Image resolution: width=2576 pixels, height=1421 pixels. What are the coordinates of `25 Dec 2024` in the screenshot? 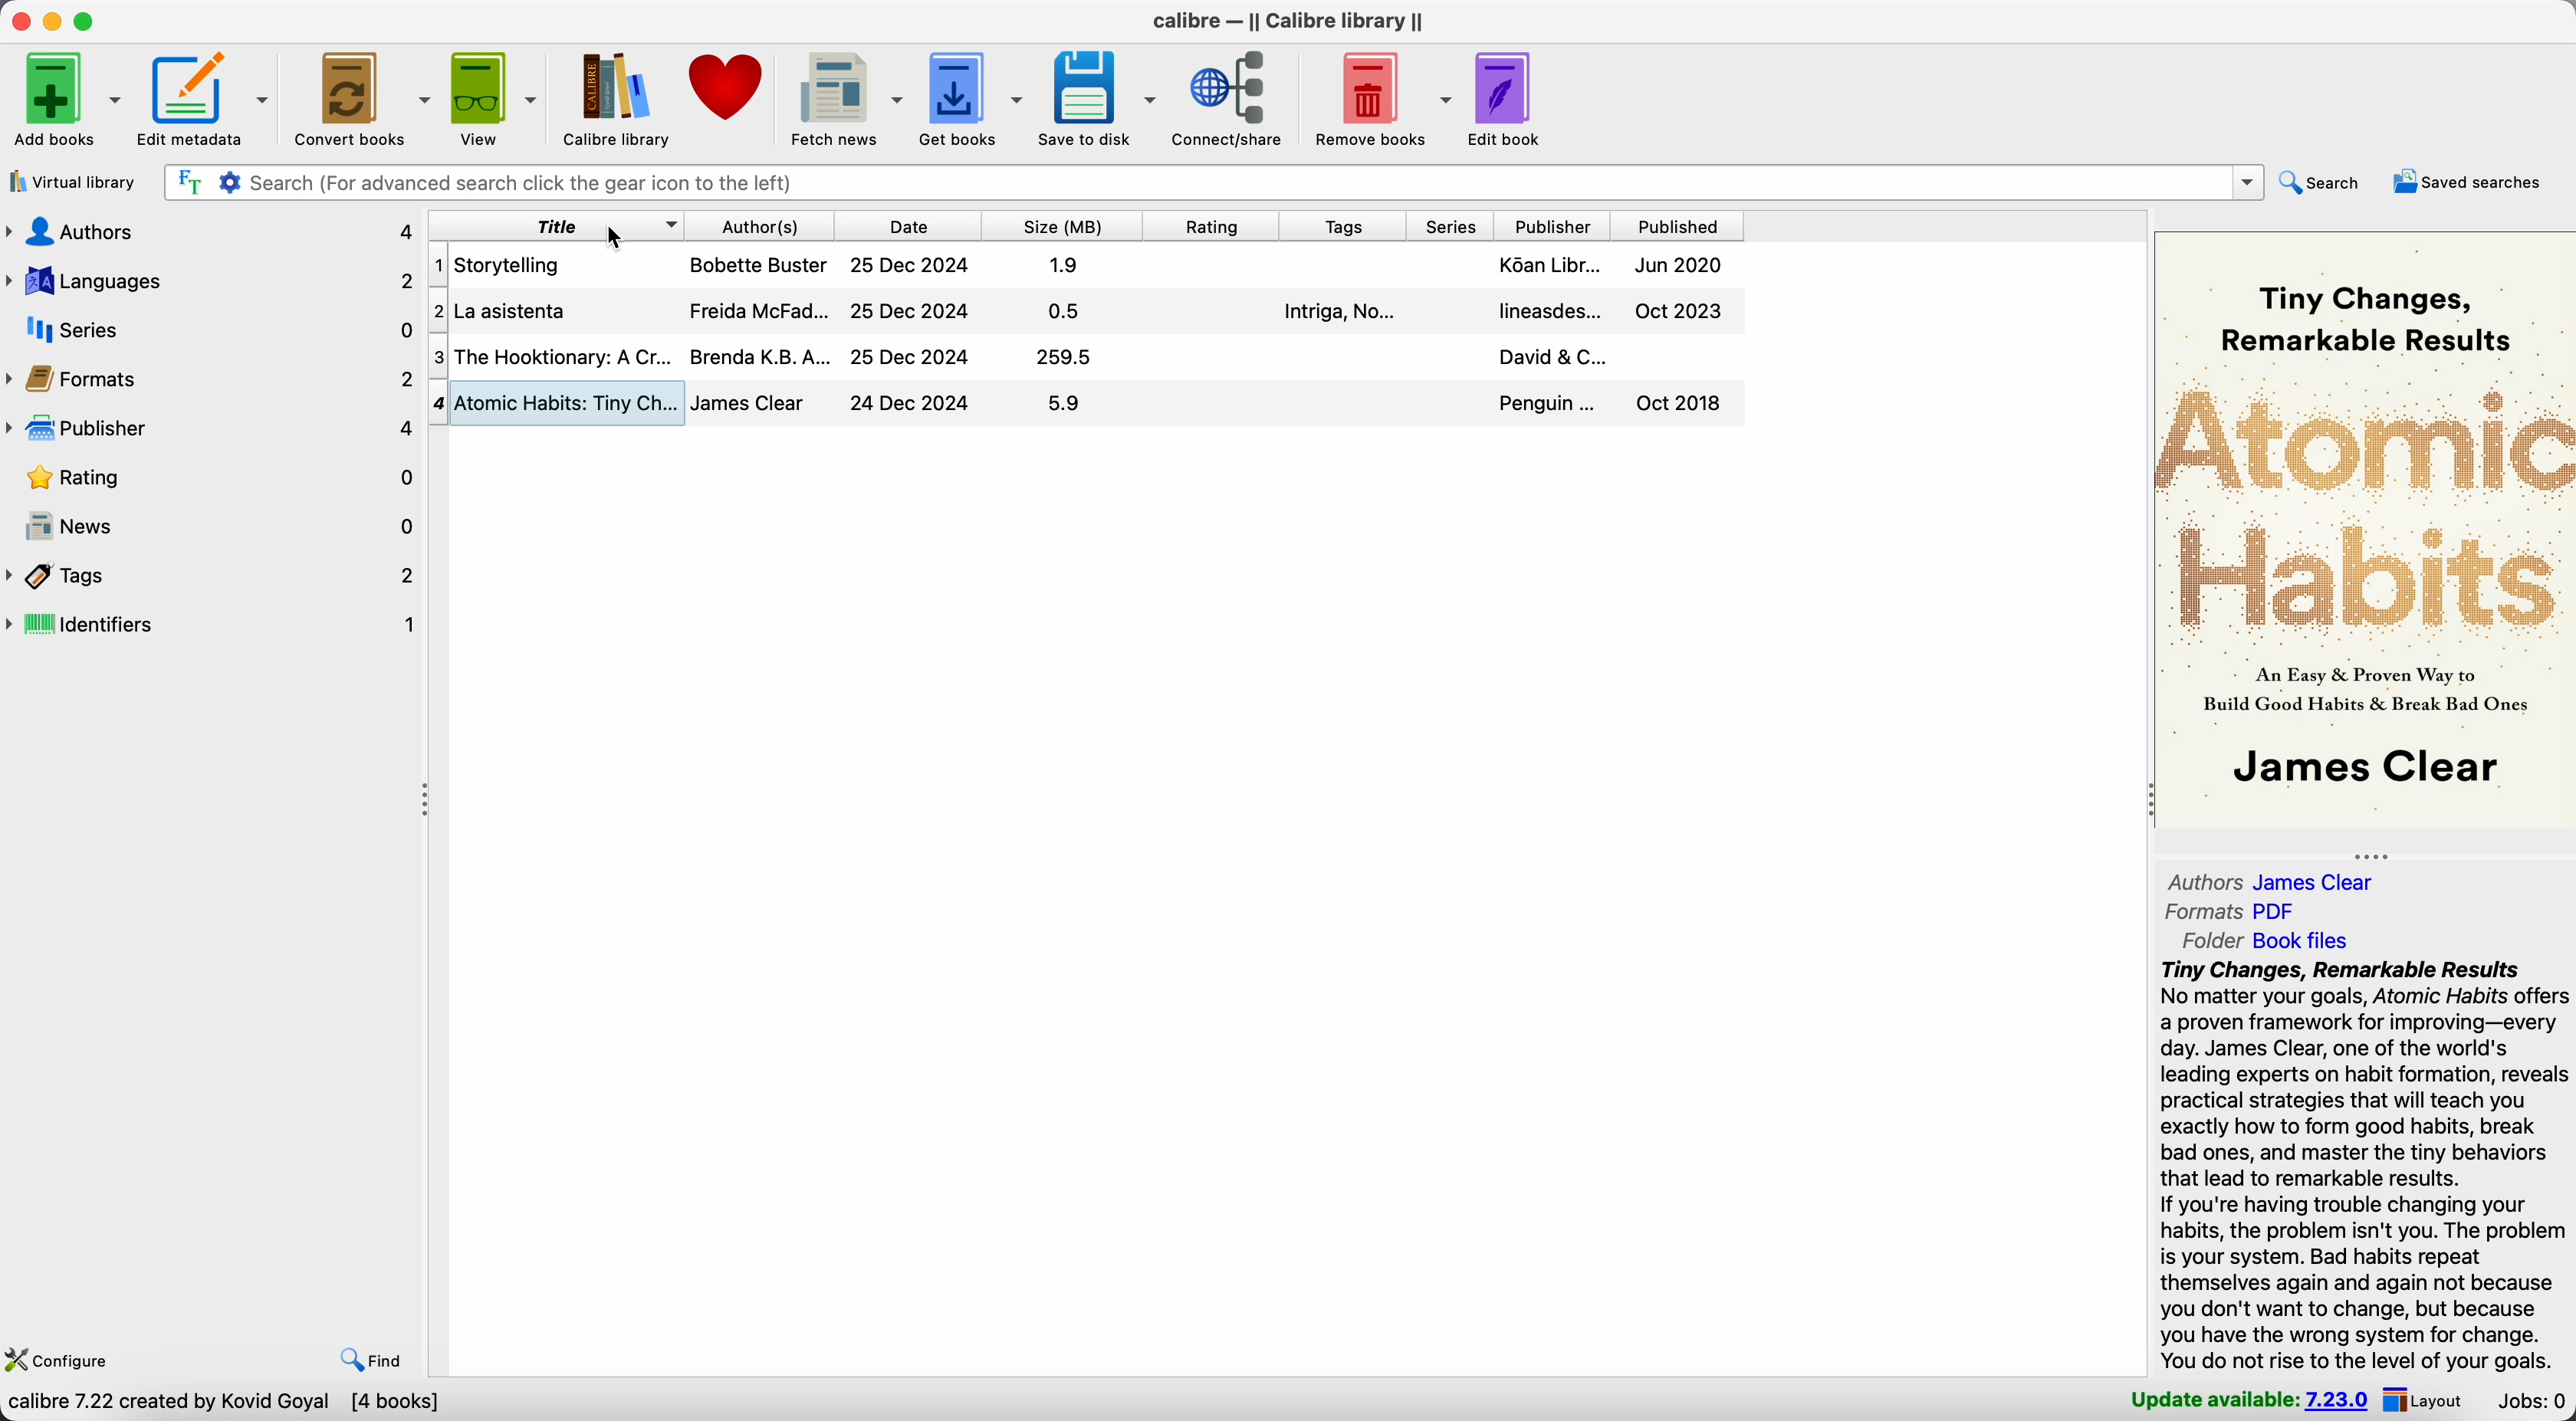 It's located at (912, 311).